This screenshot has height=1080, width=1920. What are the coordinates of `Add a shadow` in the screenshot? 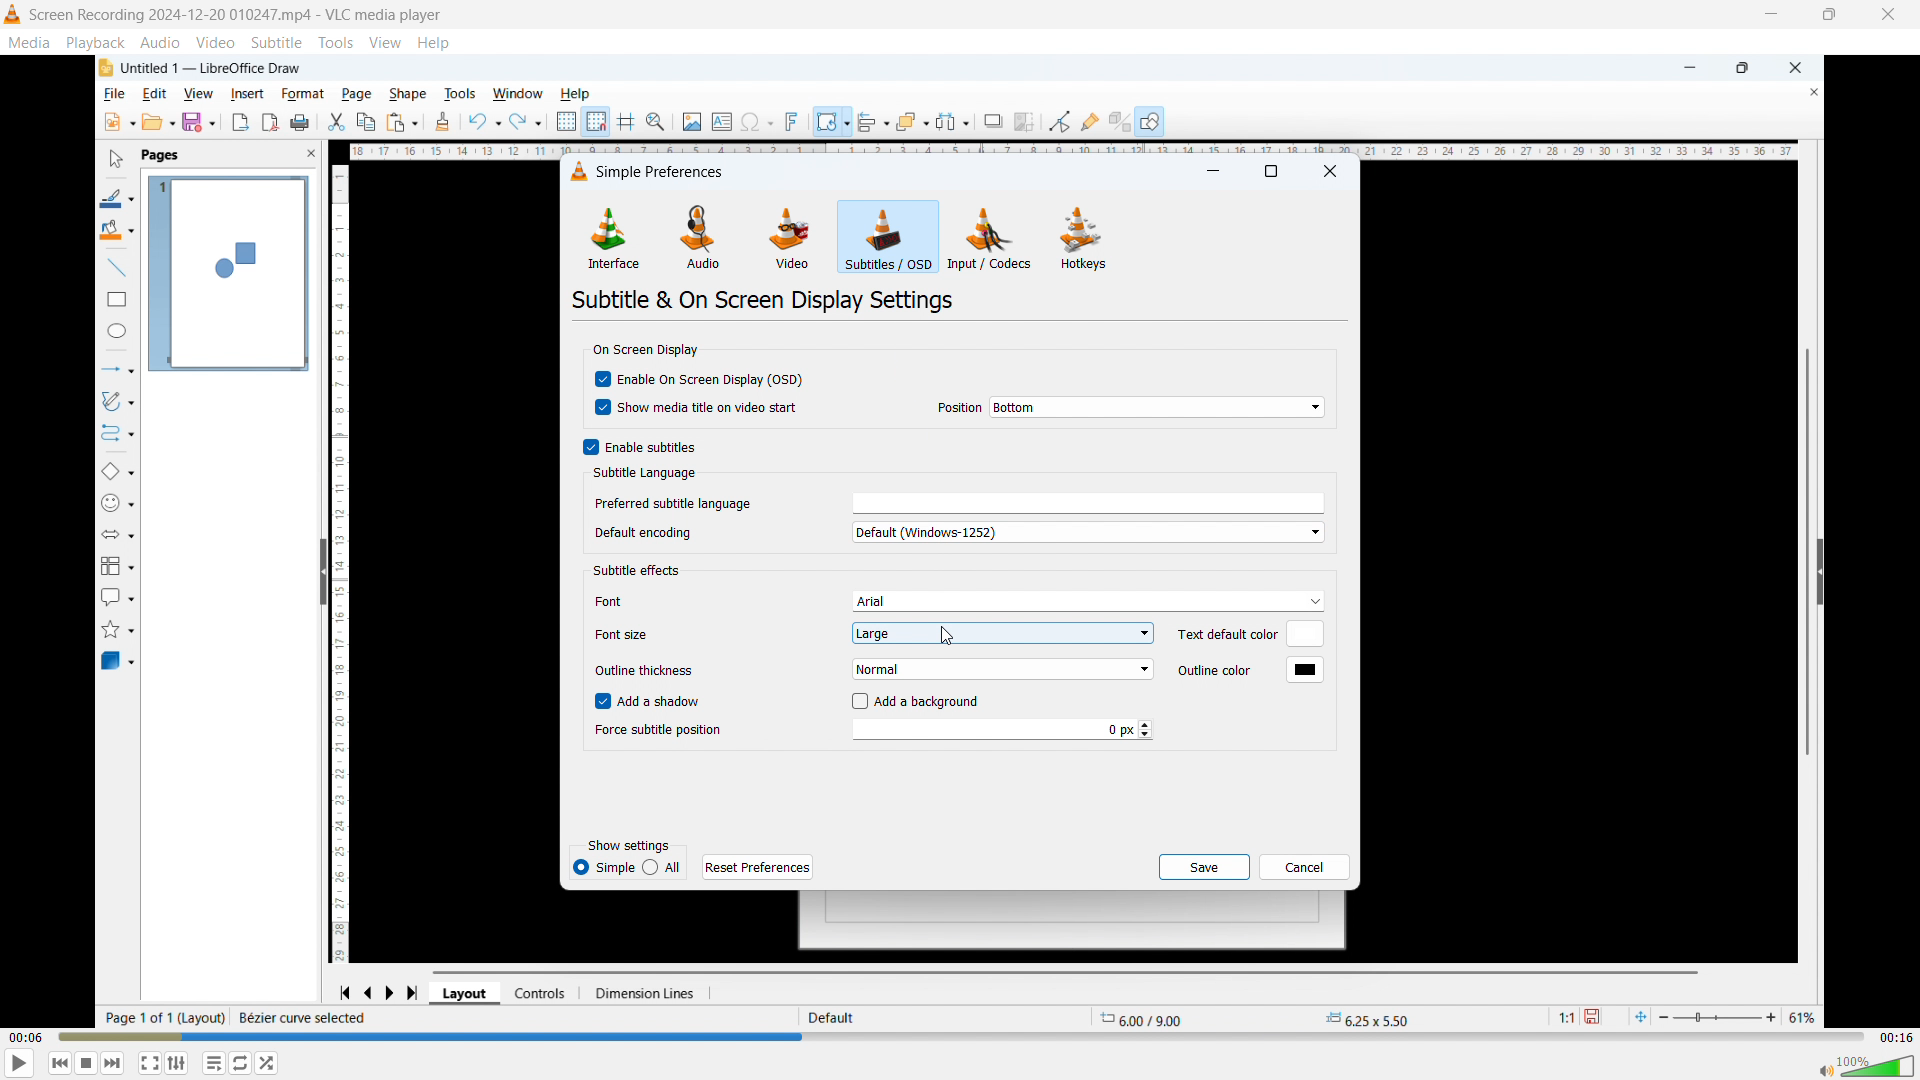 It's located at (649, 701).